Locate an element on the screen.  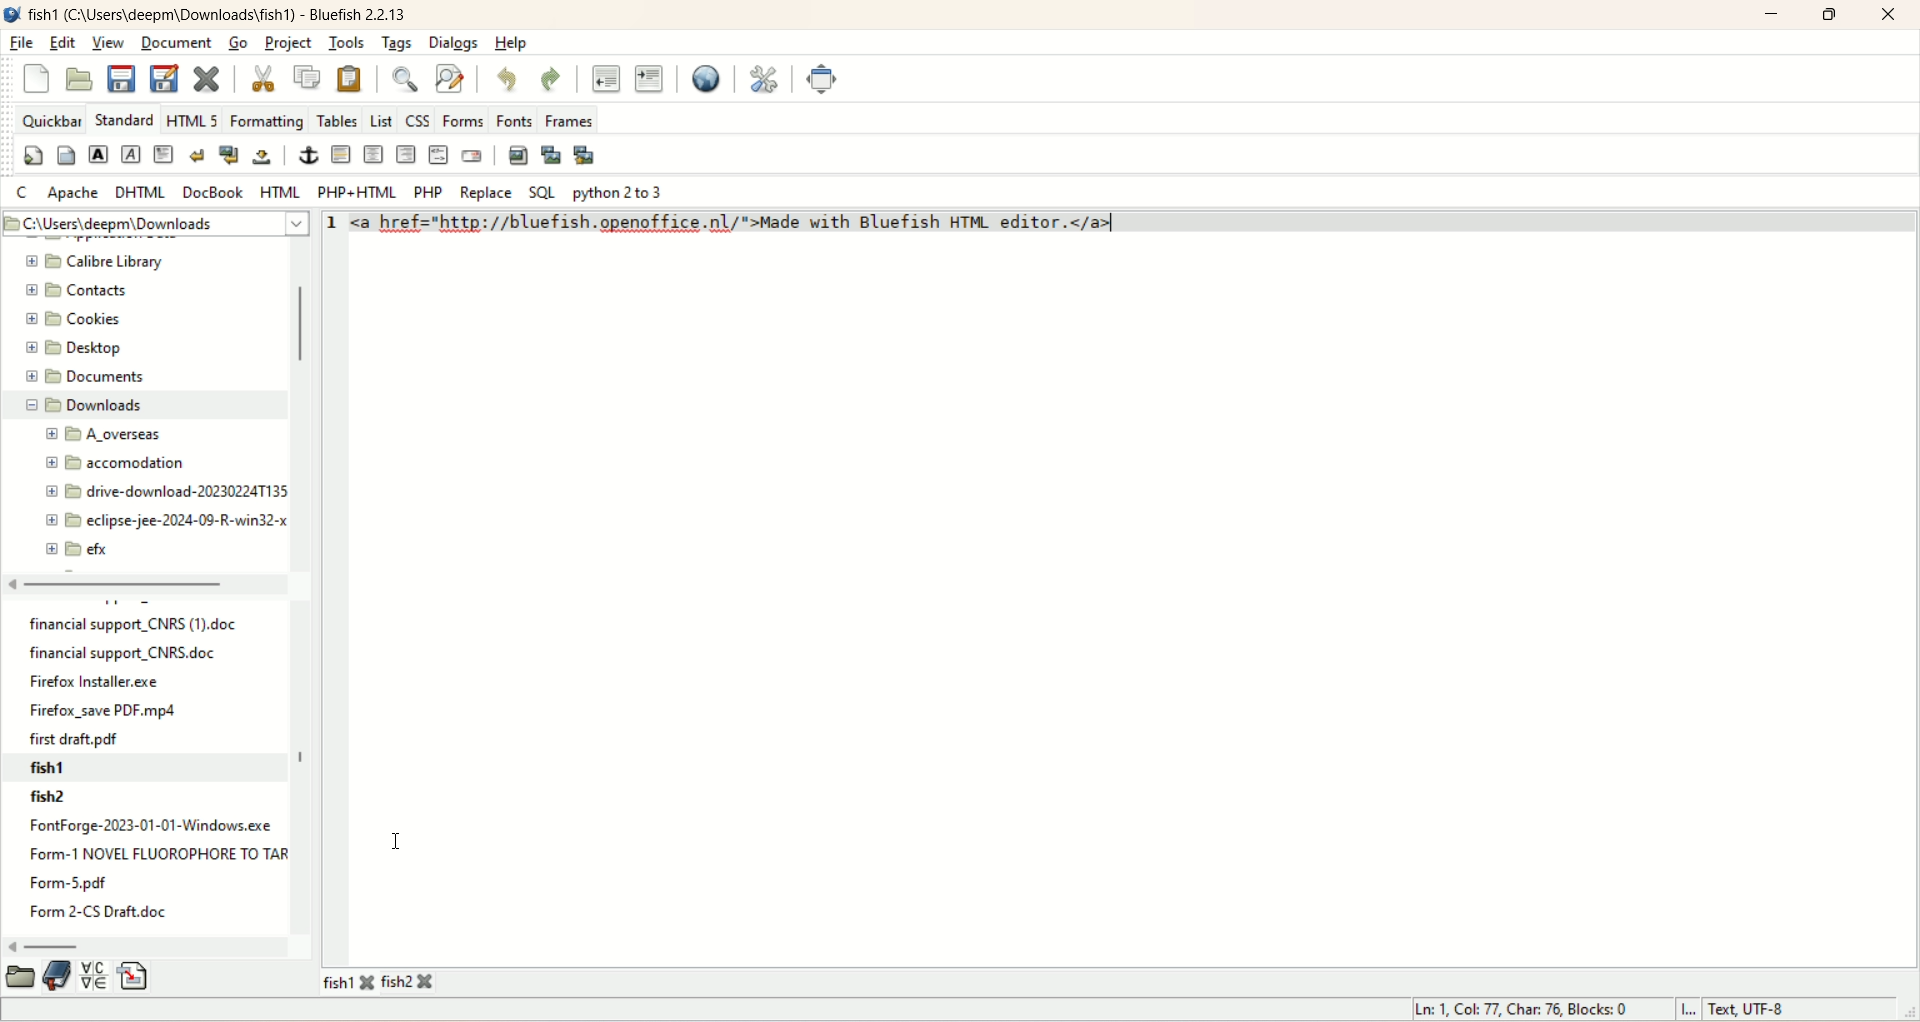
HTML 5 is located at coordinates (192, 121).